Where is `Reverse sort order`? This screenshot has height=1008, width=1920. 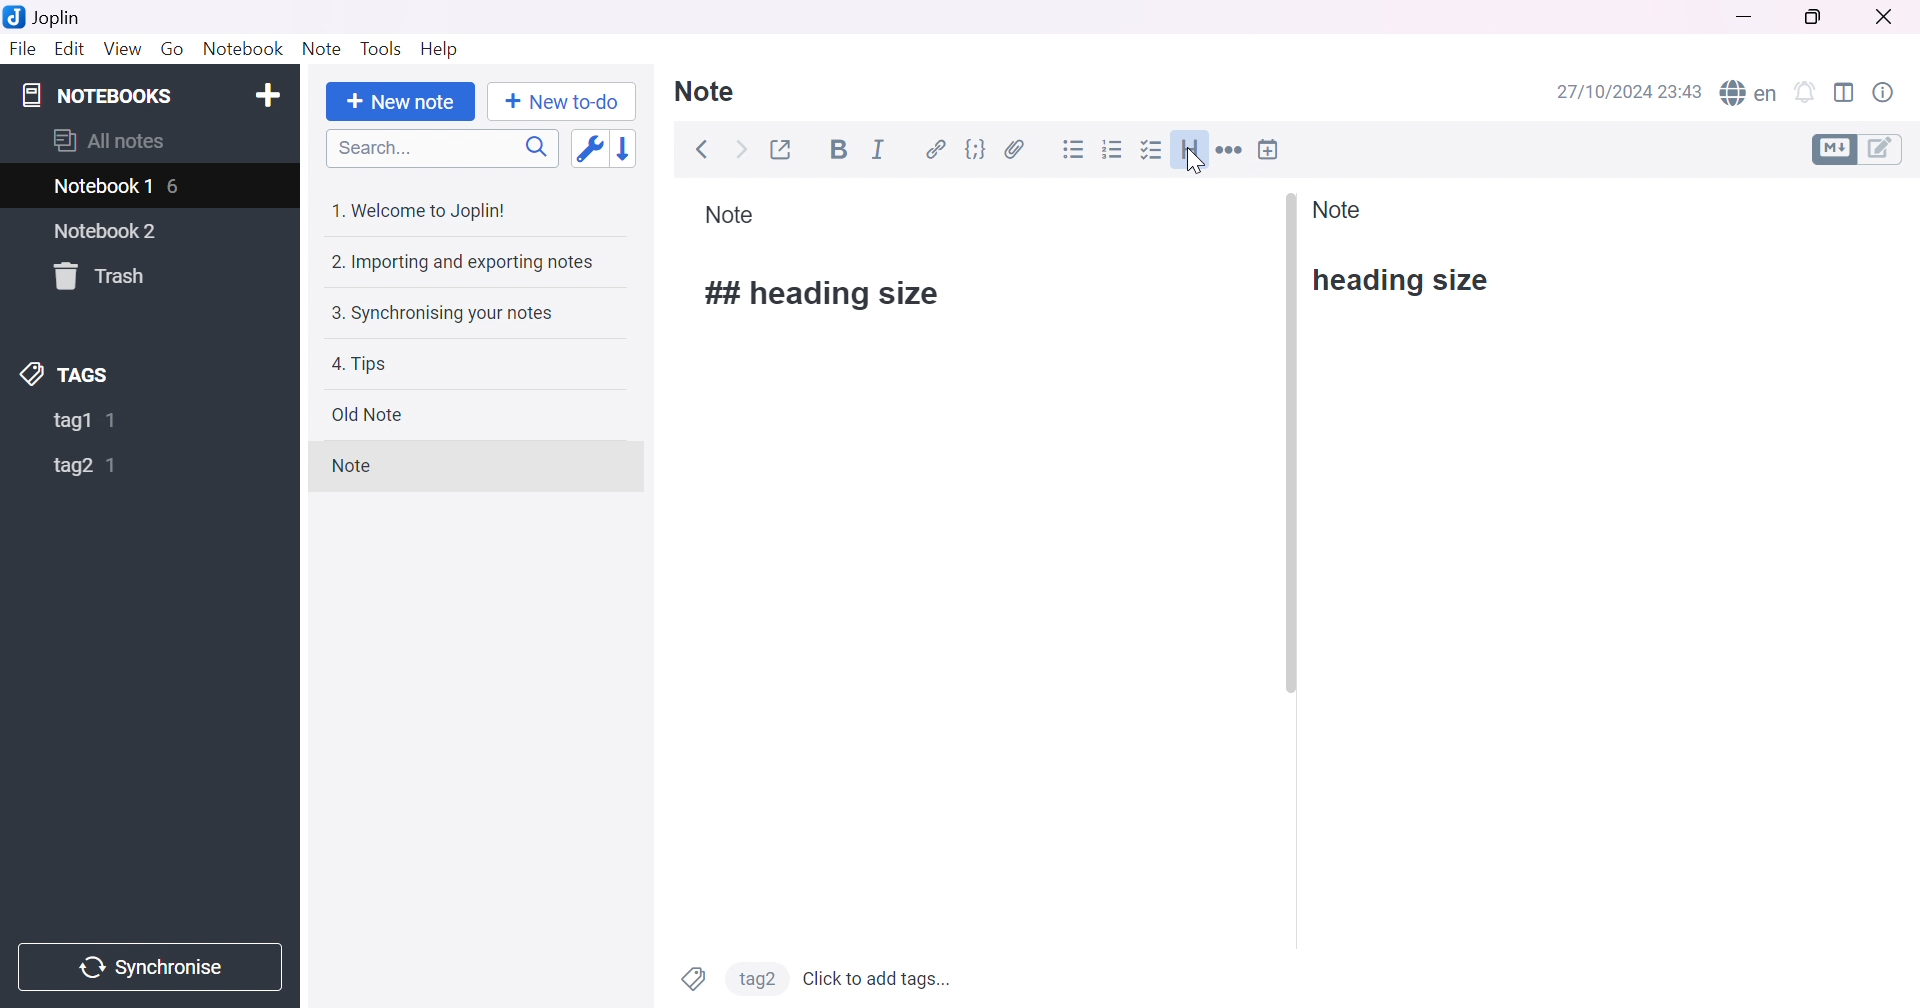
Reverse sort order is located at coordinates (625, 149).